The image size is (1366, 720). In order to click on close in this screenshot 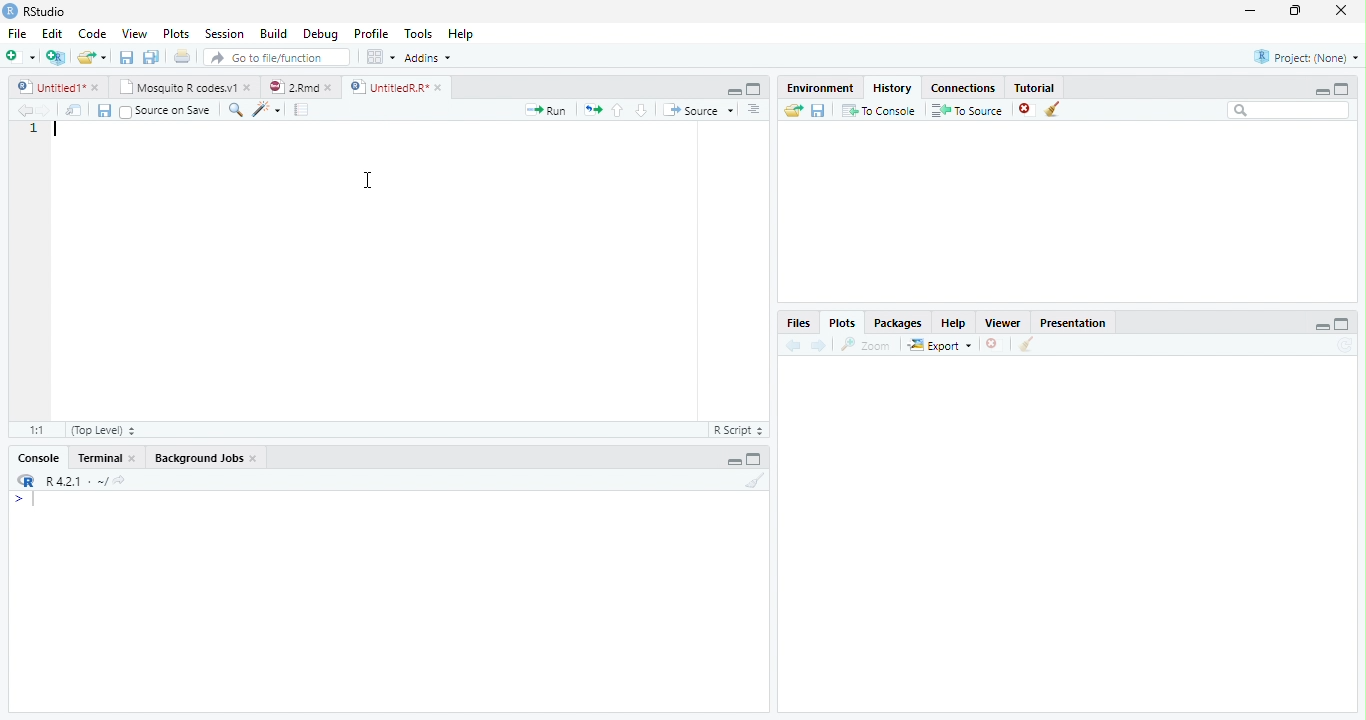, I will do `click(993, 344)`.